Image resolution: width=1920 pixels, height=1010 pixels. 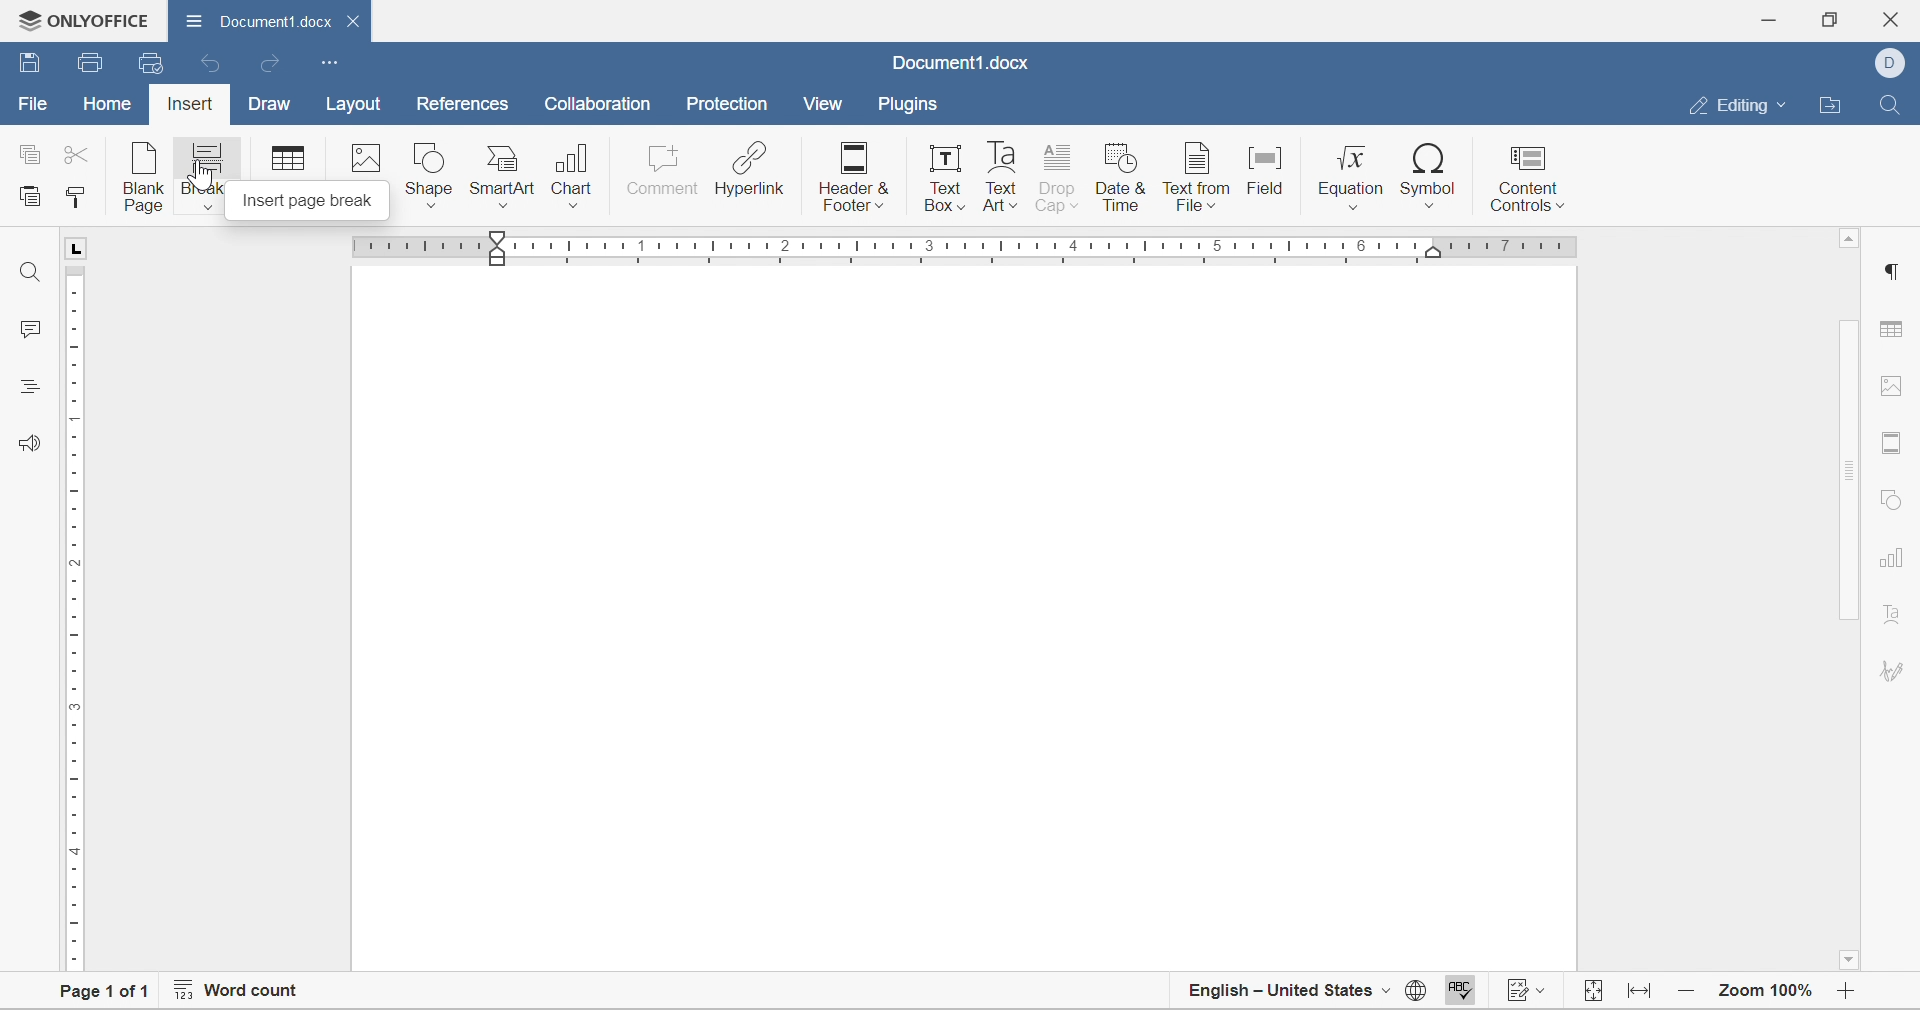 I want to click on Text art, so click(x=1001, y=177).